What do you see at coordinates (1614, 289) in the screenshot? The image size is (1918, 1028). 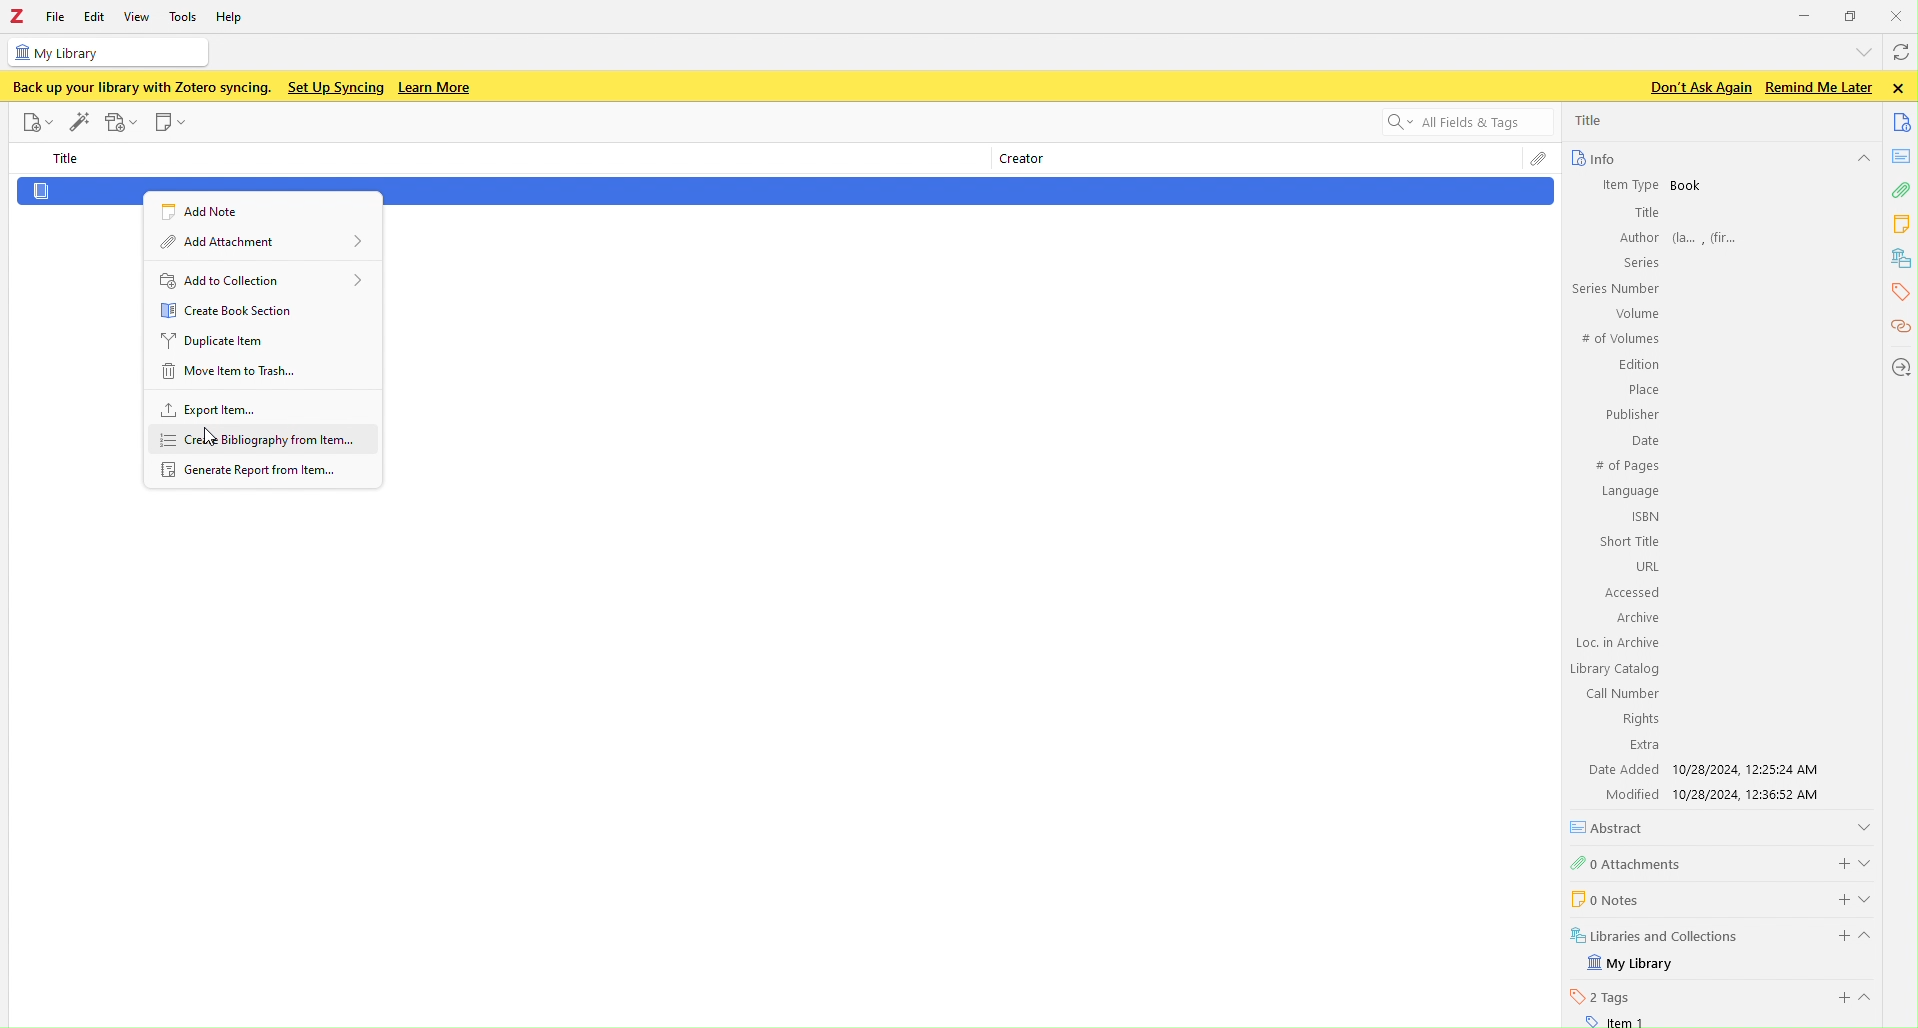 I see `Series Number` at bounding box center [1614, 289].